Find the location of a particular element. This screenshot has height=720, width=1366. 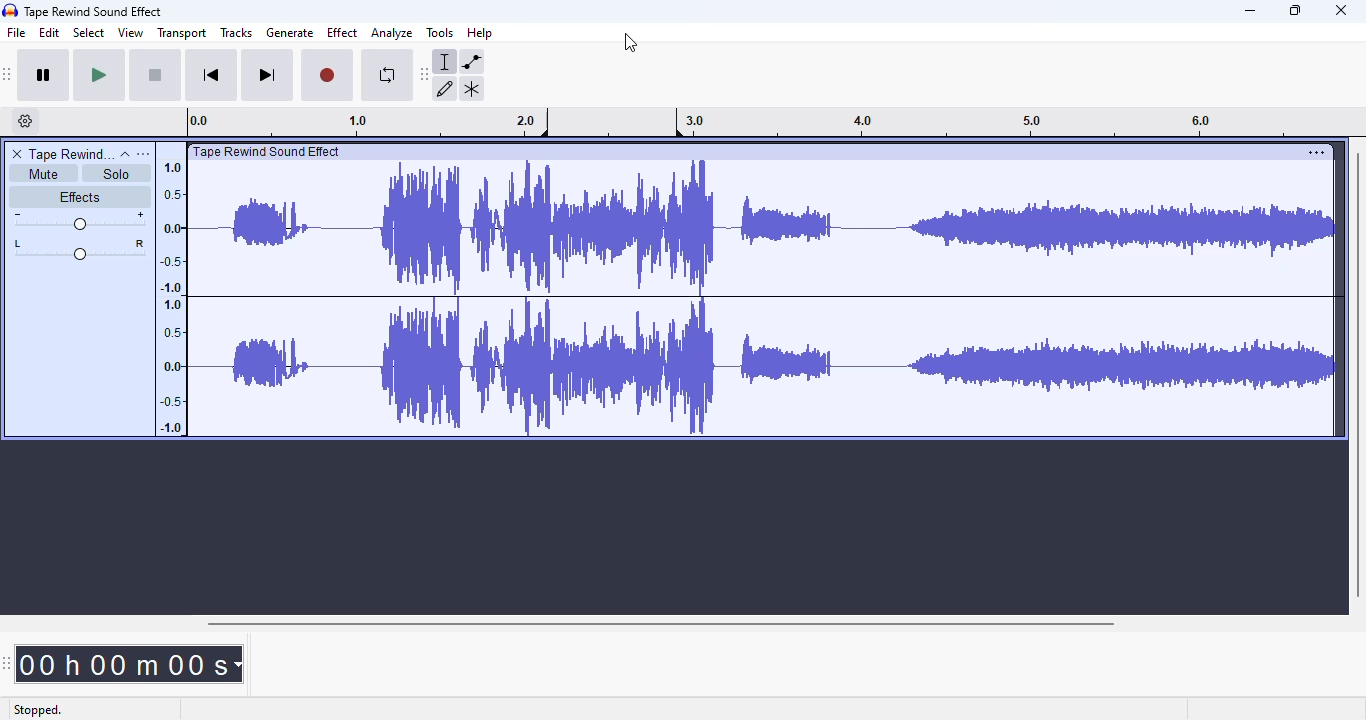

skip to end is located at coordinates (268, 75).